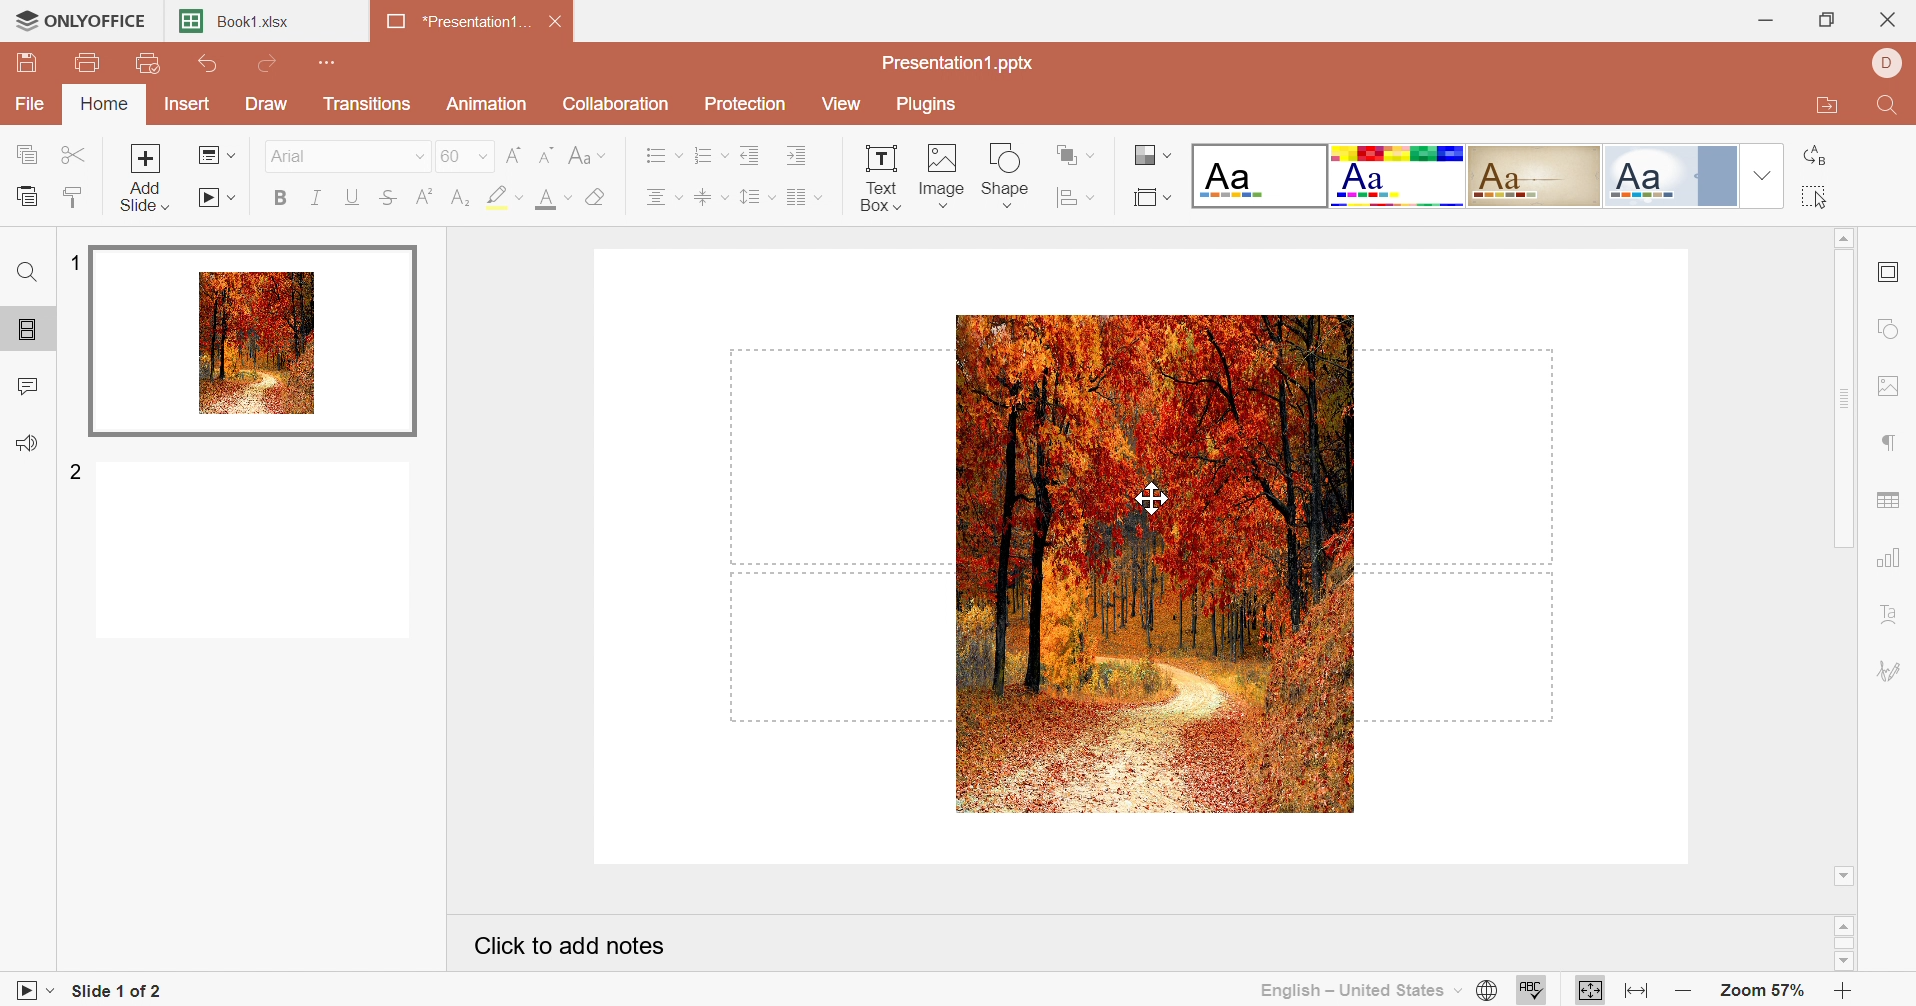 The image size is (1916, 1006). I want to click on Shape settings, so click(1891, 328).